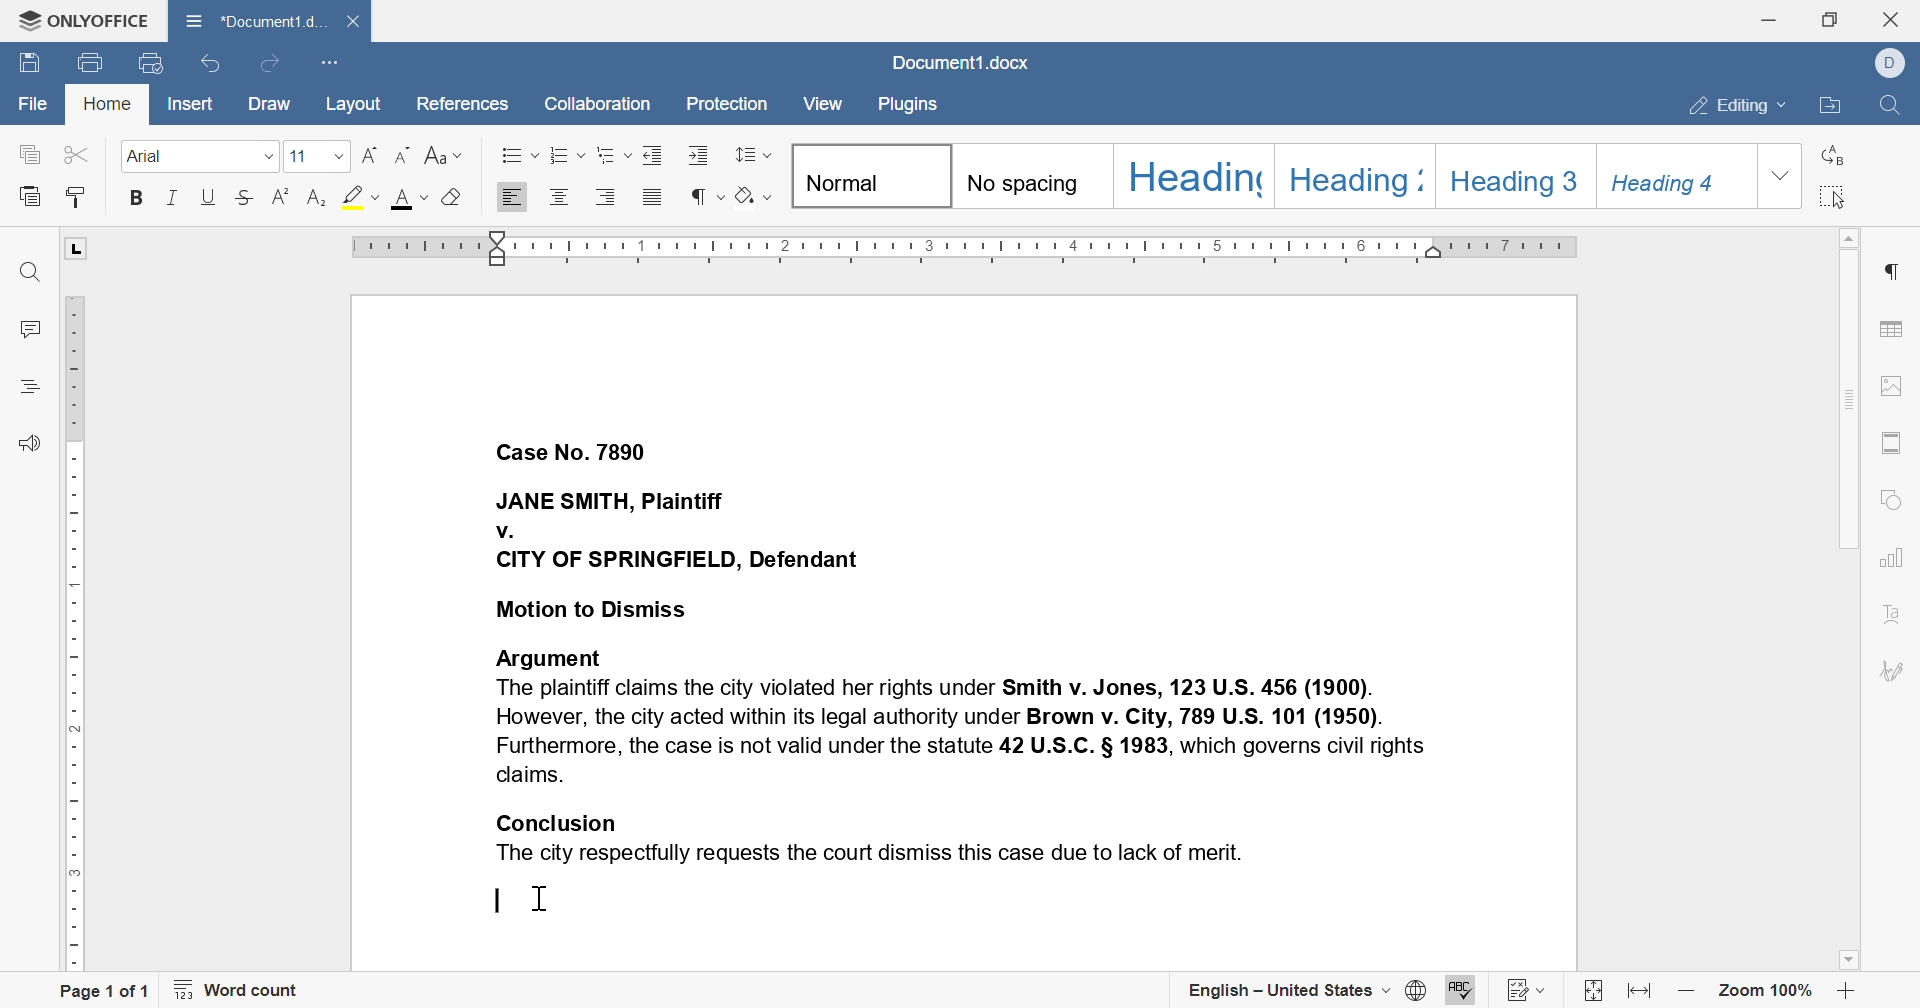 Image resolution: width=1920 pixels, height=1008 pixels. What do you see at coordinates (33, 389) in the screenshot?
I see `headings` at bounding box center [33, 389].